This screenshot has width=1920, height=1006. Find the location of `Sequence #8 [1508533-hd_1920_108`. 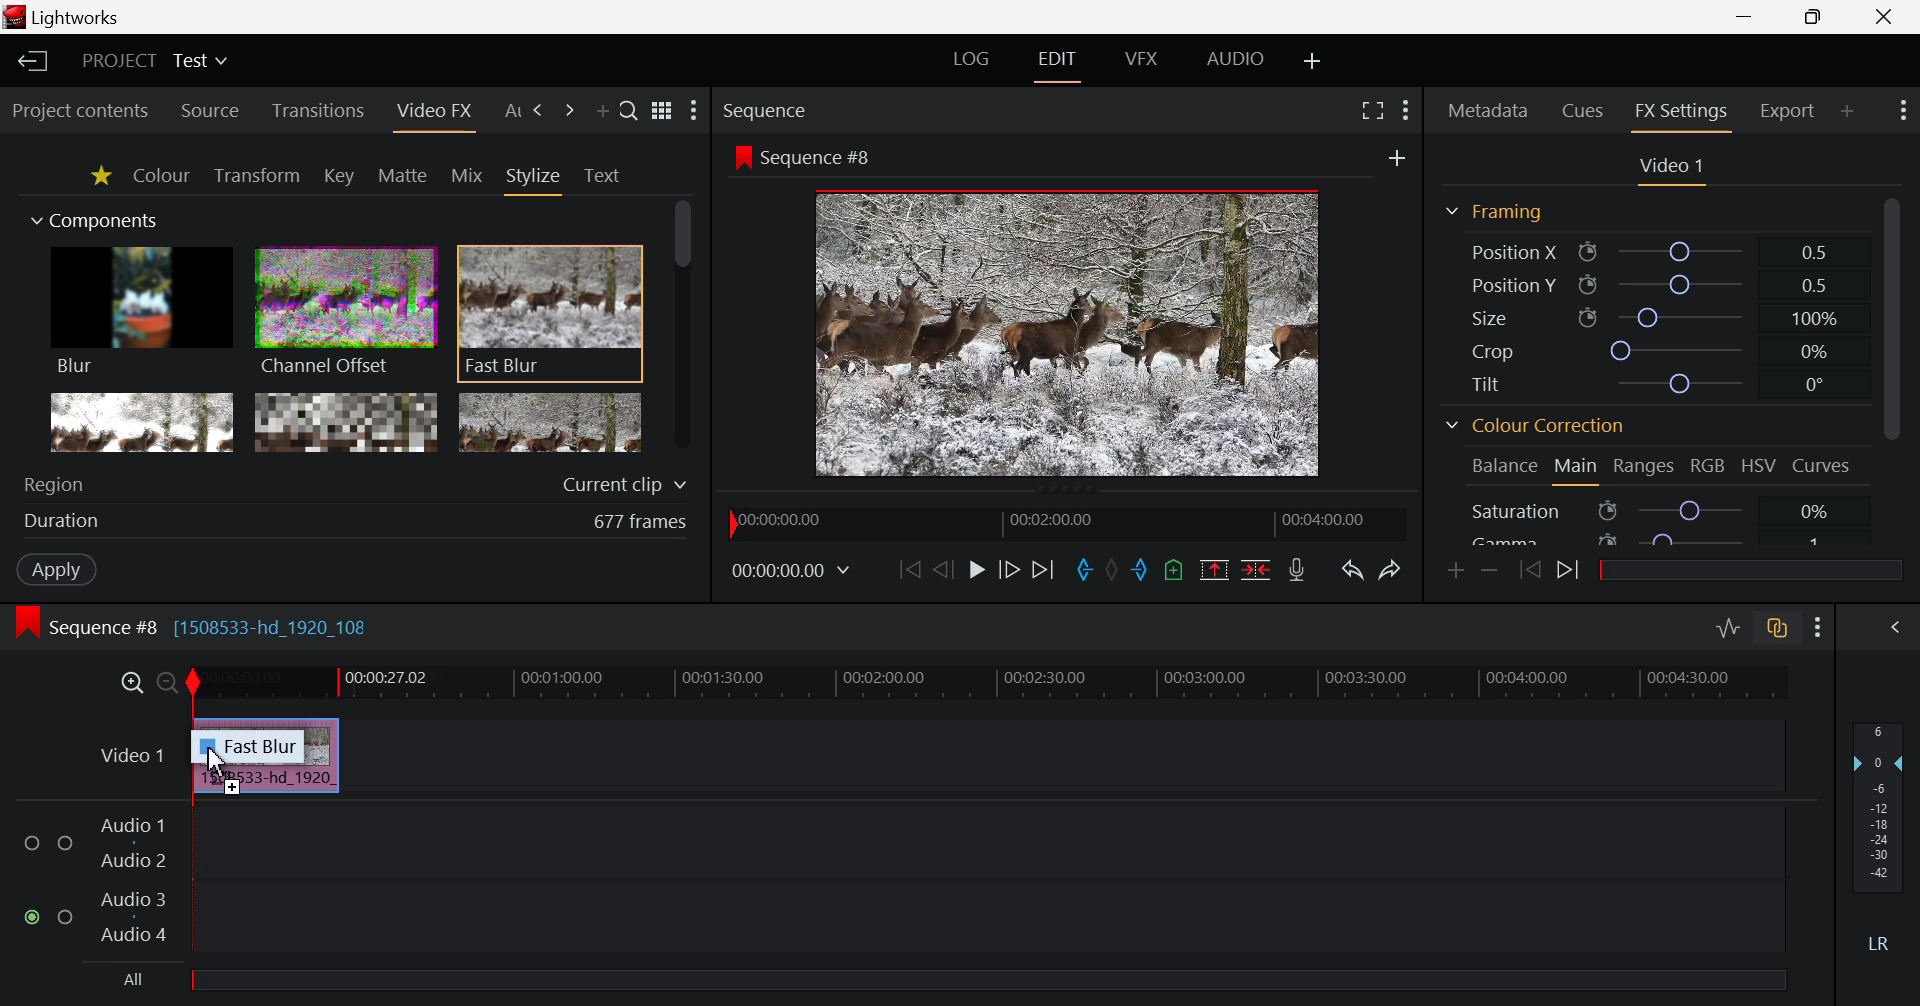

Sequence #8 [1508533-hd_1920_108 is located at coordinates (210, 629).